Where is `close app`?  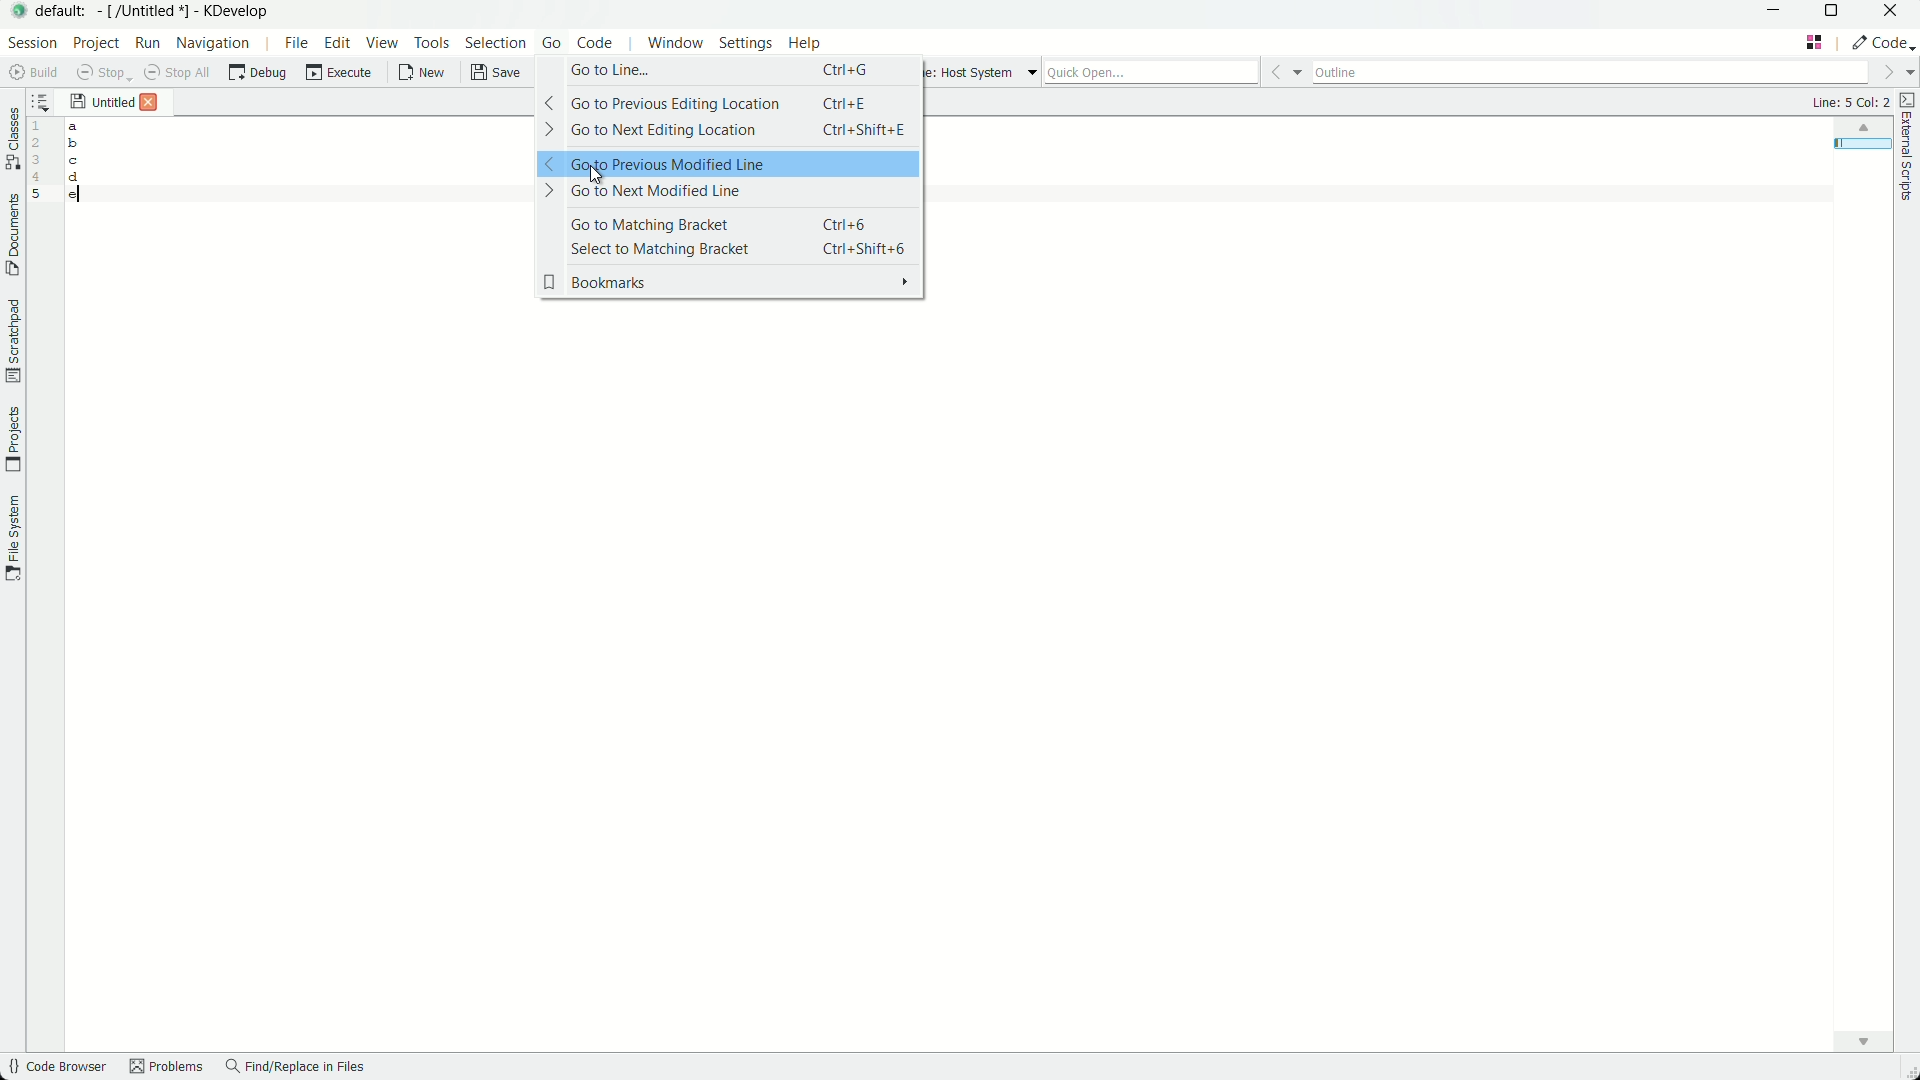 close app is located at coordinates (1894, 14).